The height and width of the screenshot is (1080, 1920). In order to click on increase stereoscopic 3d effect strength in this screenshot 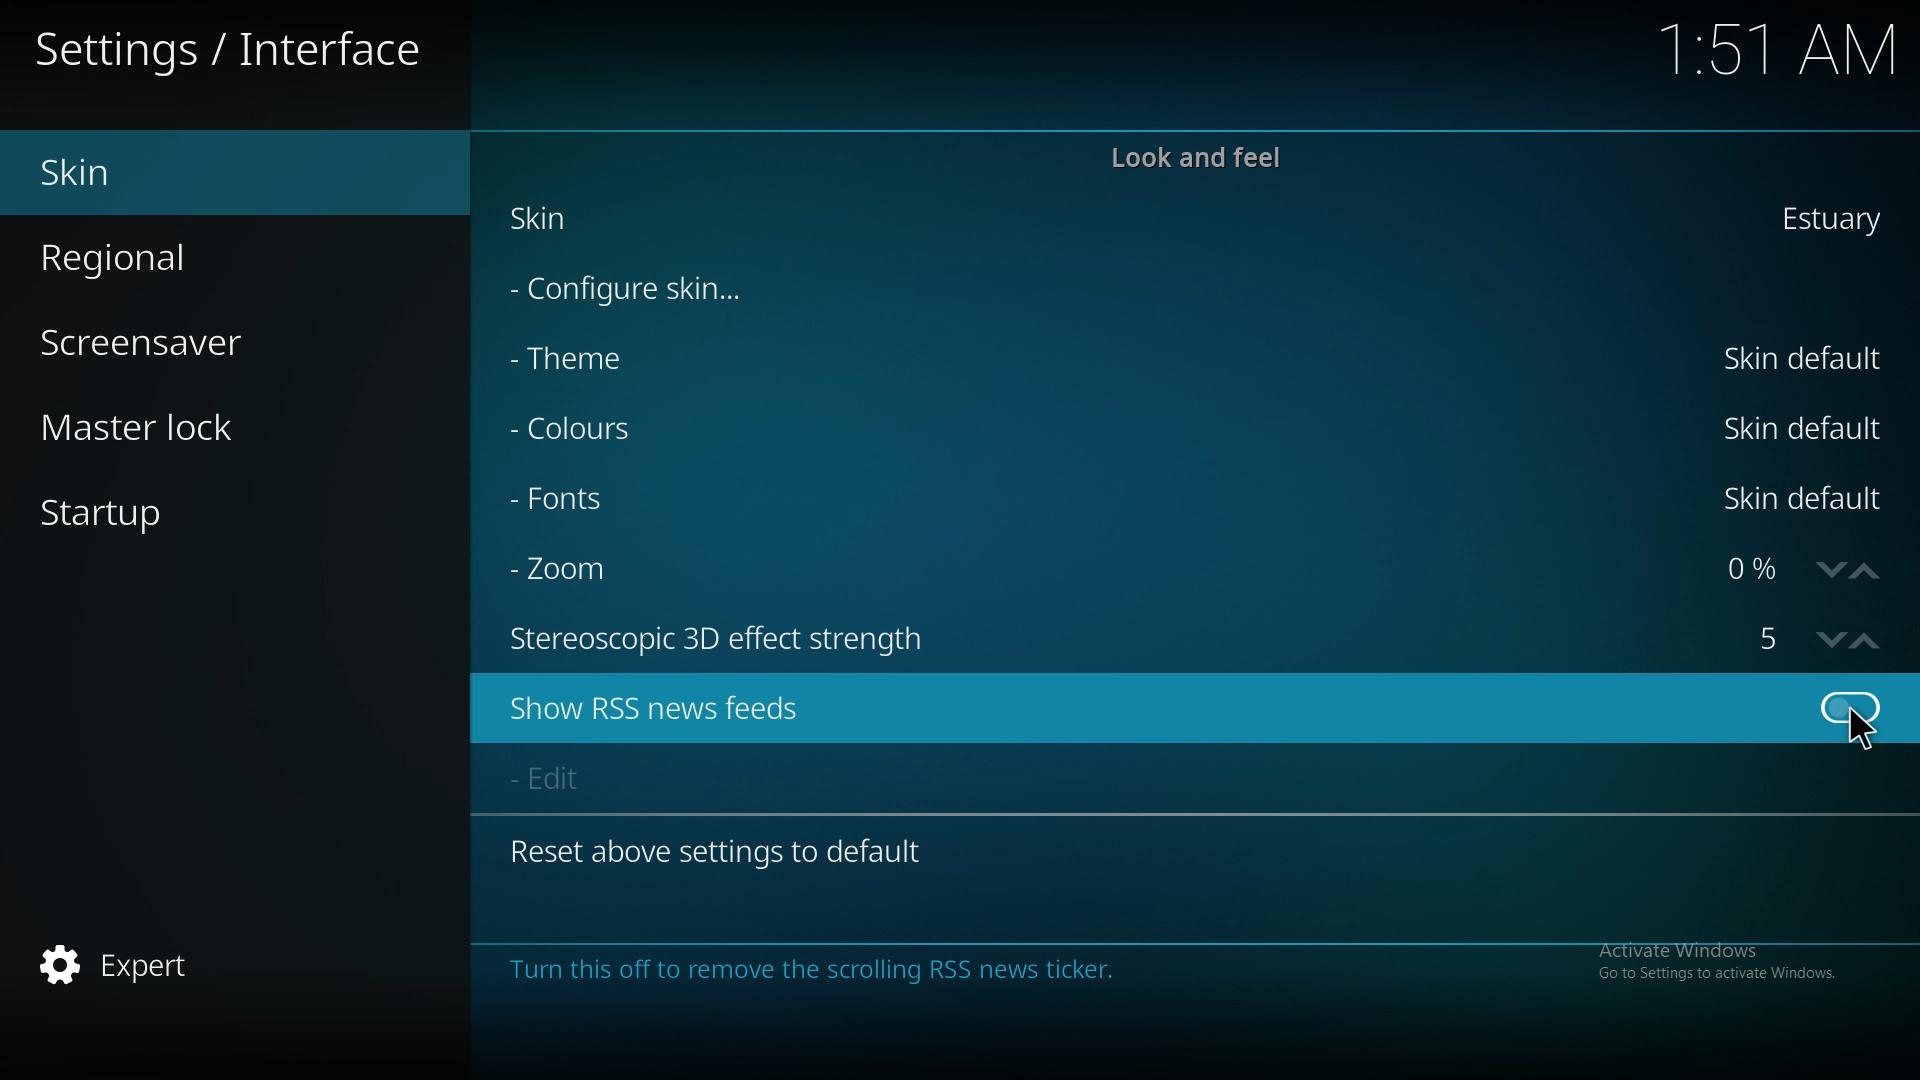, I will do `click(1867, 640)`.